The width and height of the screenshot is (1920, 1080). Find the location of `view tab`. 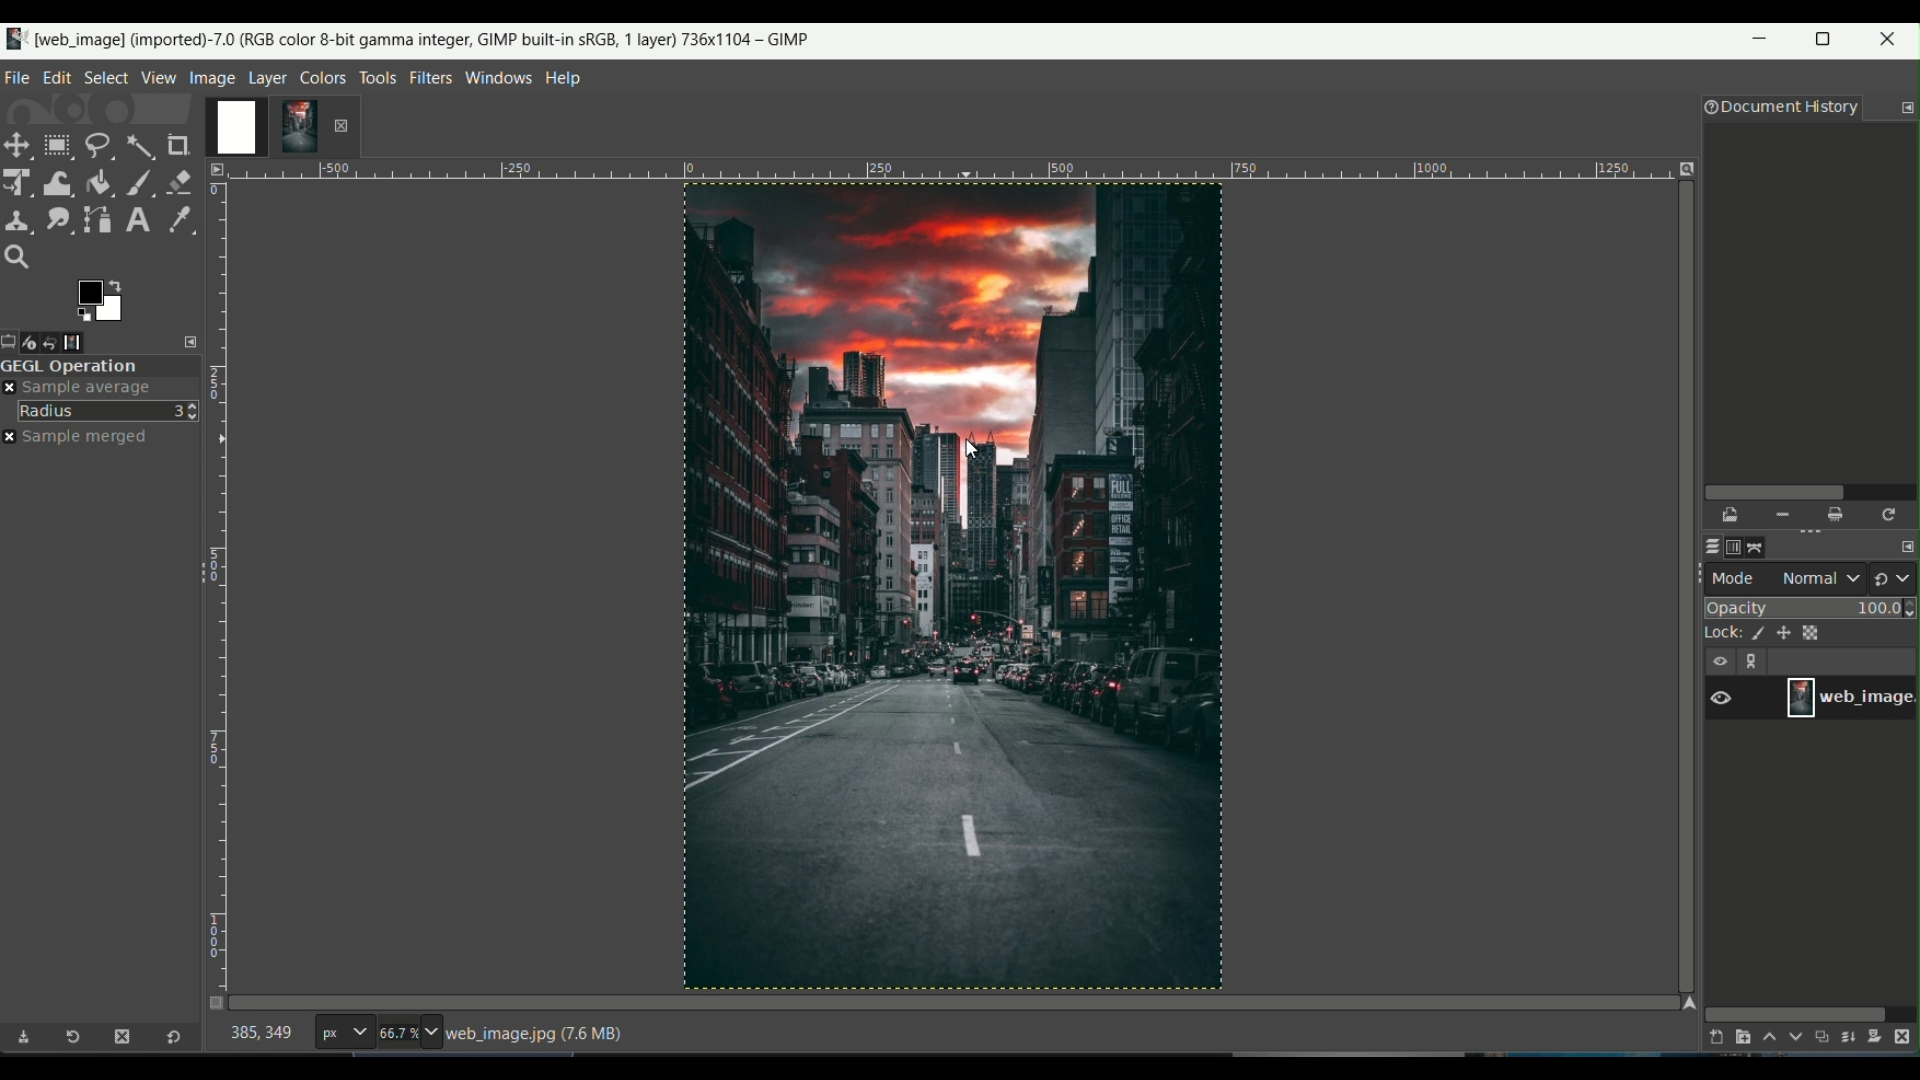

view tab is located at coordinates (156, 77).